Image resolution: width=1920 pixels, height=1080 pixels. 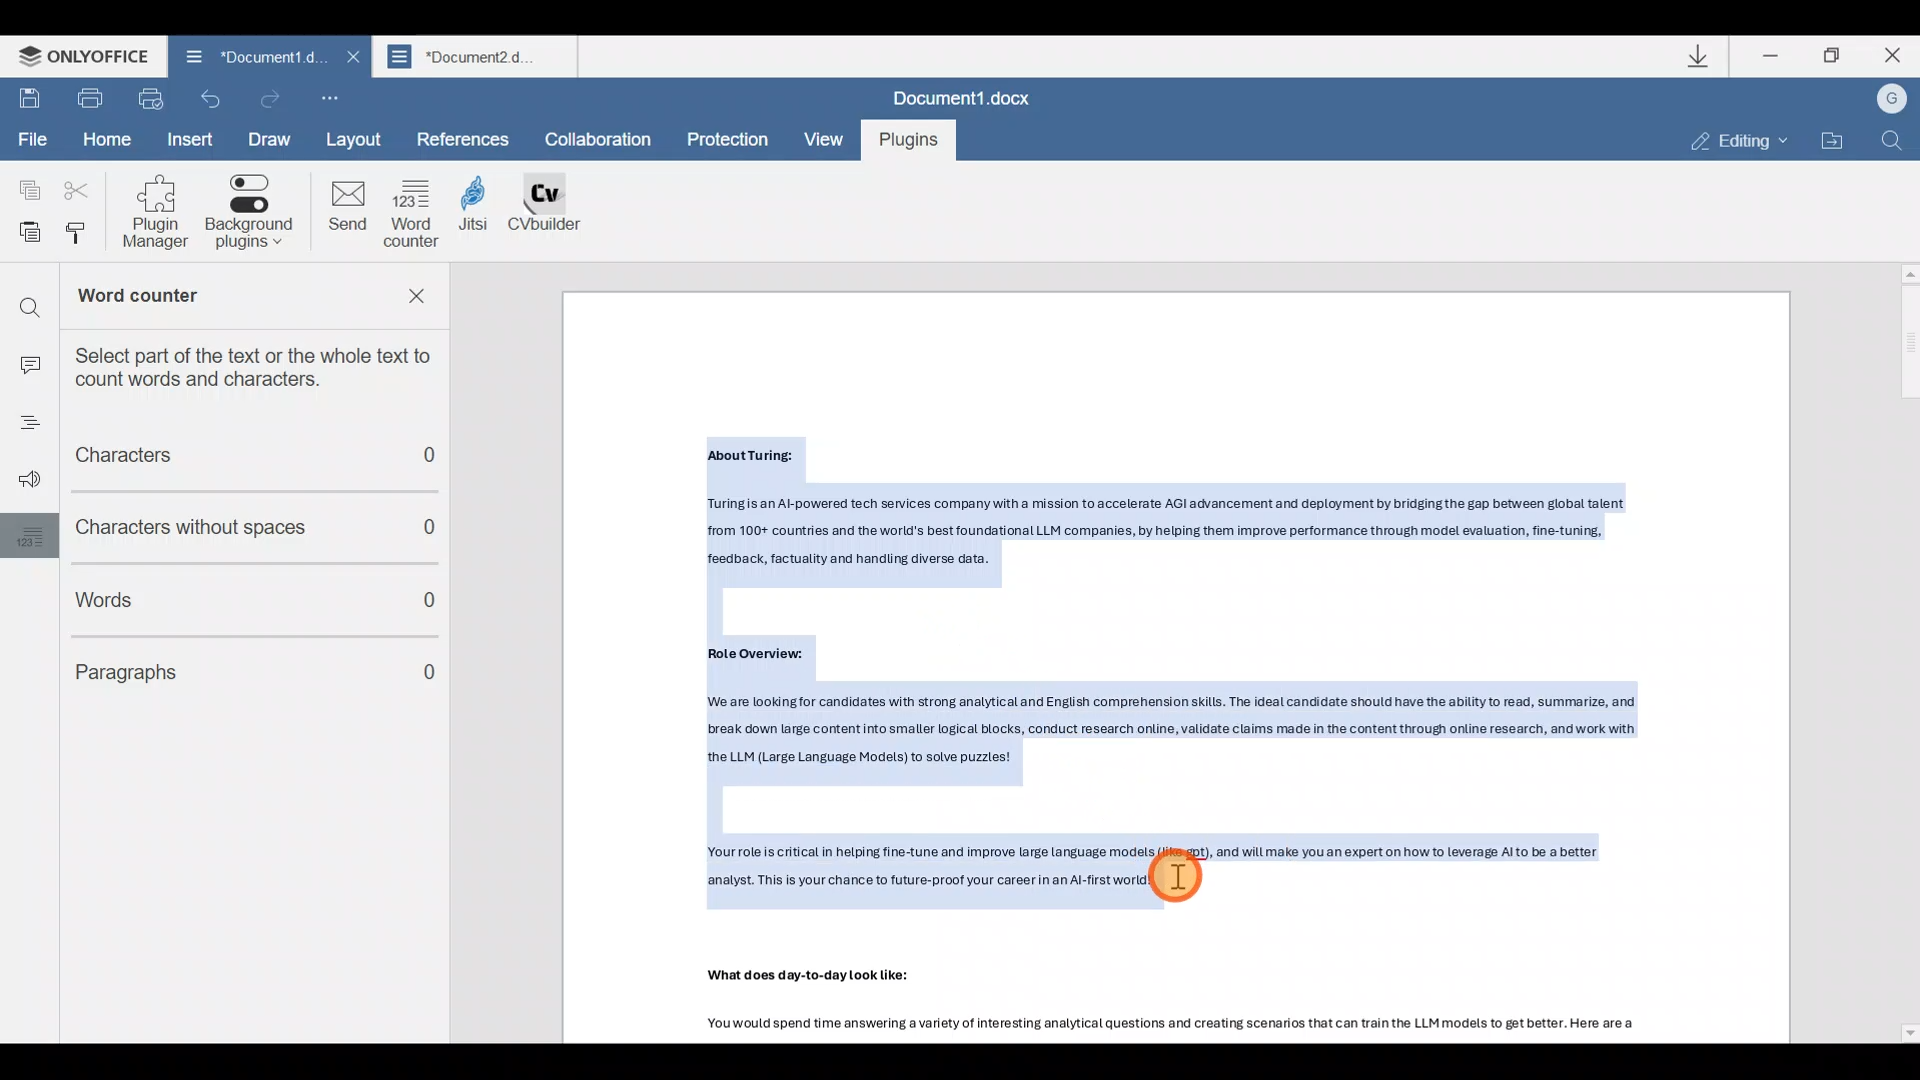 What do you see at coordinates (605, 140) in the screenshot?
I see `Collaboration` at bounding box center [605, 140].